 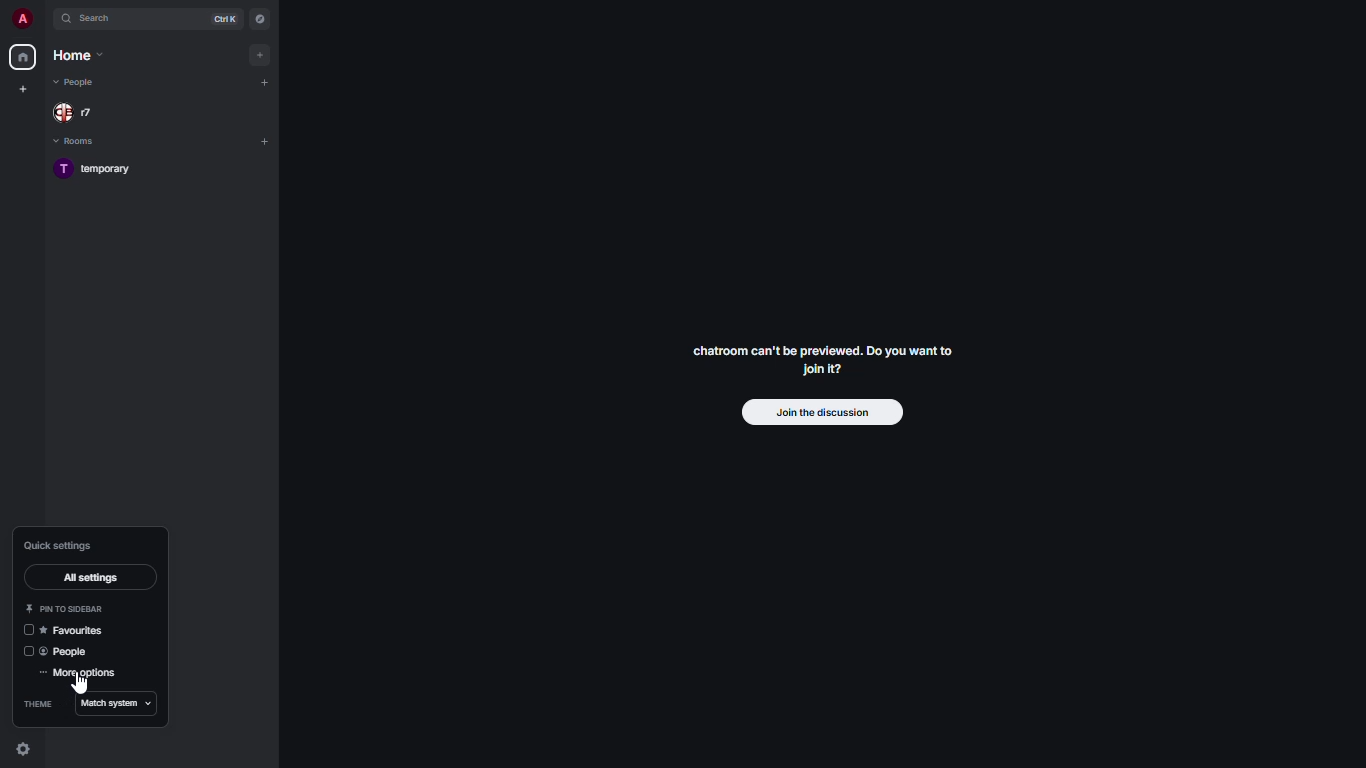 What do you see at coordinates (62, 545) in the screenshot?
I see `quick settings` at bounding box center [62, 545].